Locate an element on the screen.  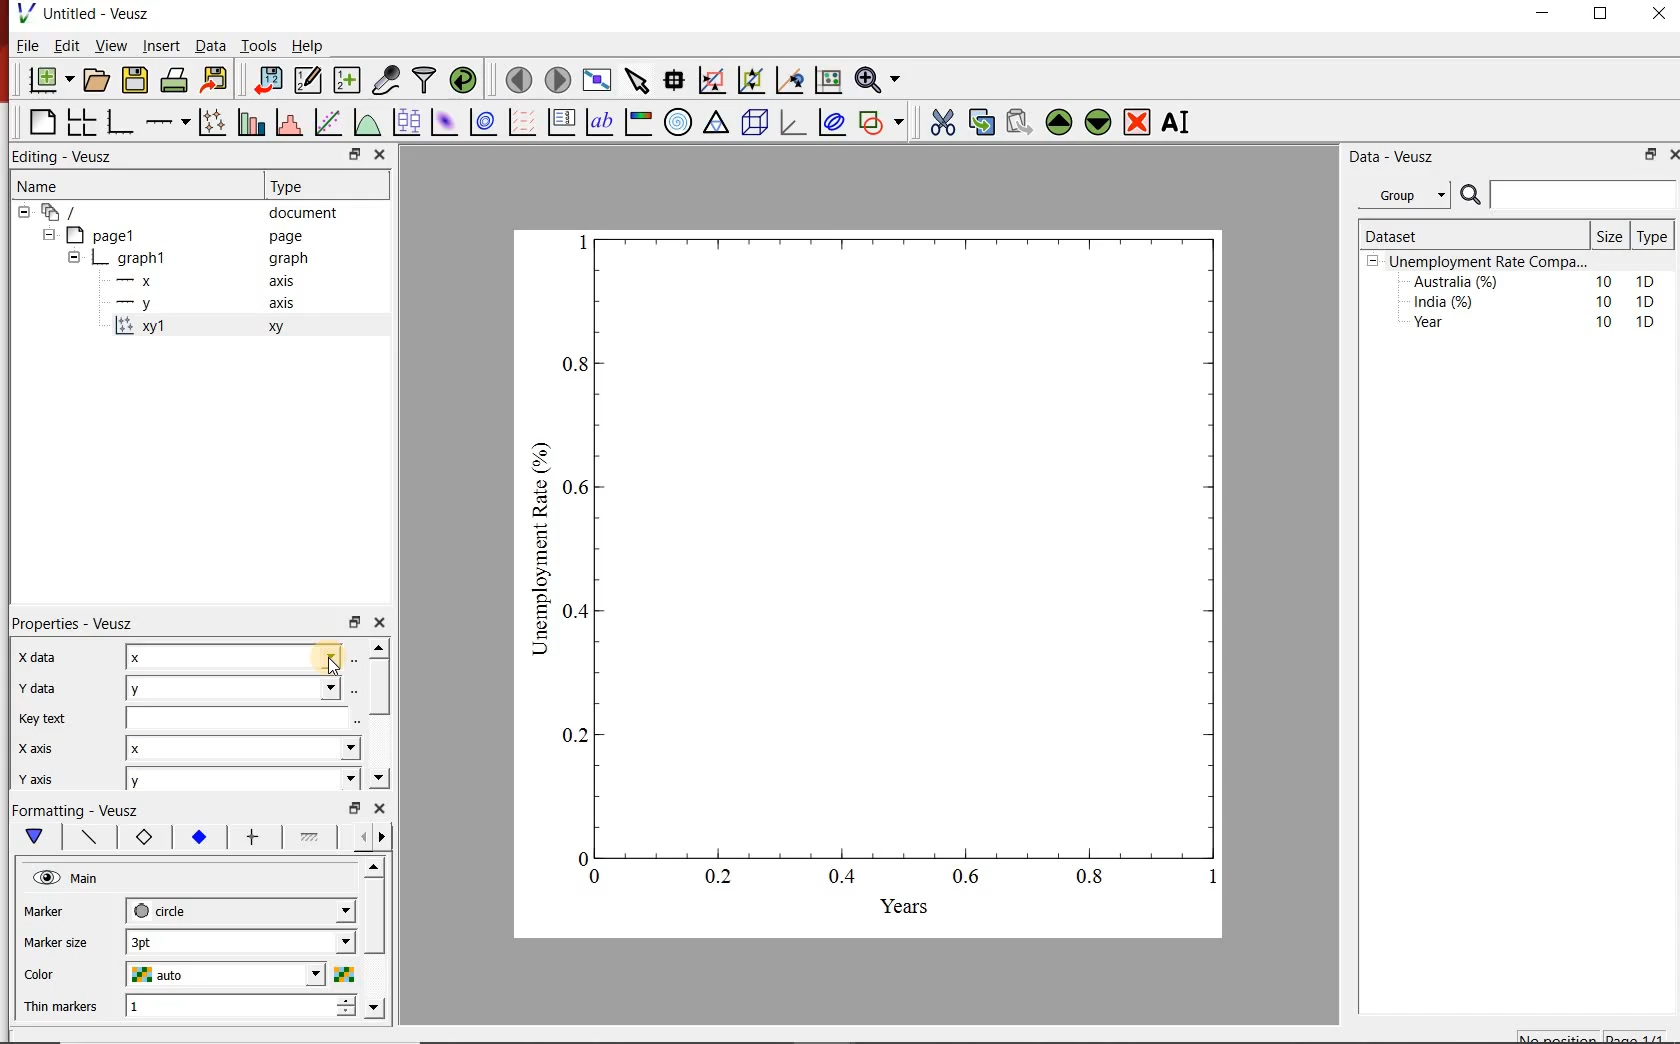
remove the widgets is located at coordinates (1137, 122).